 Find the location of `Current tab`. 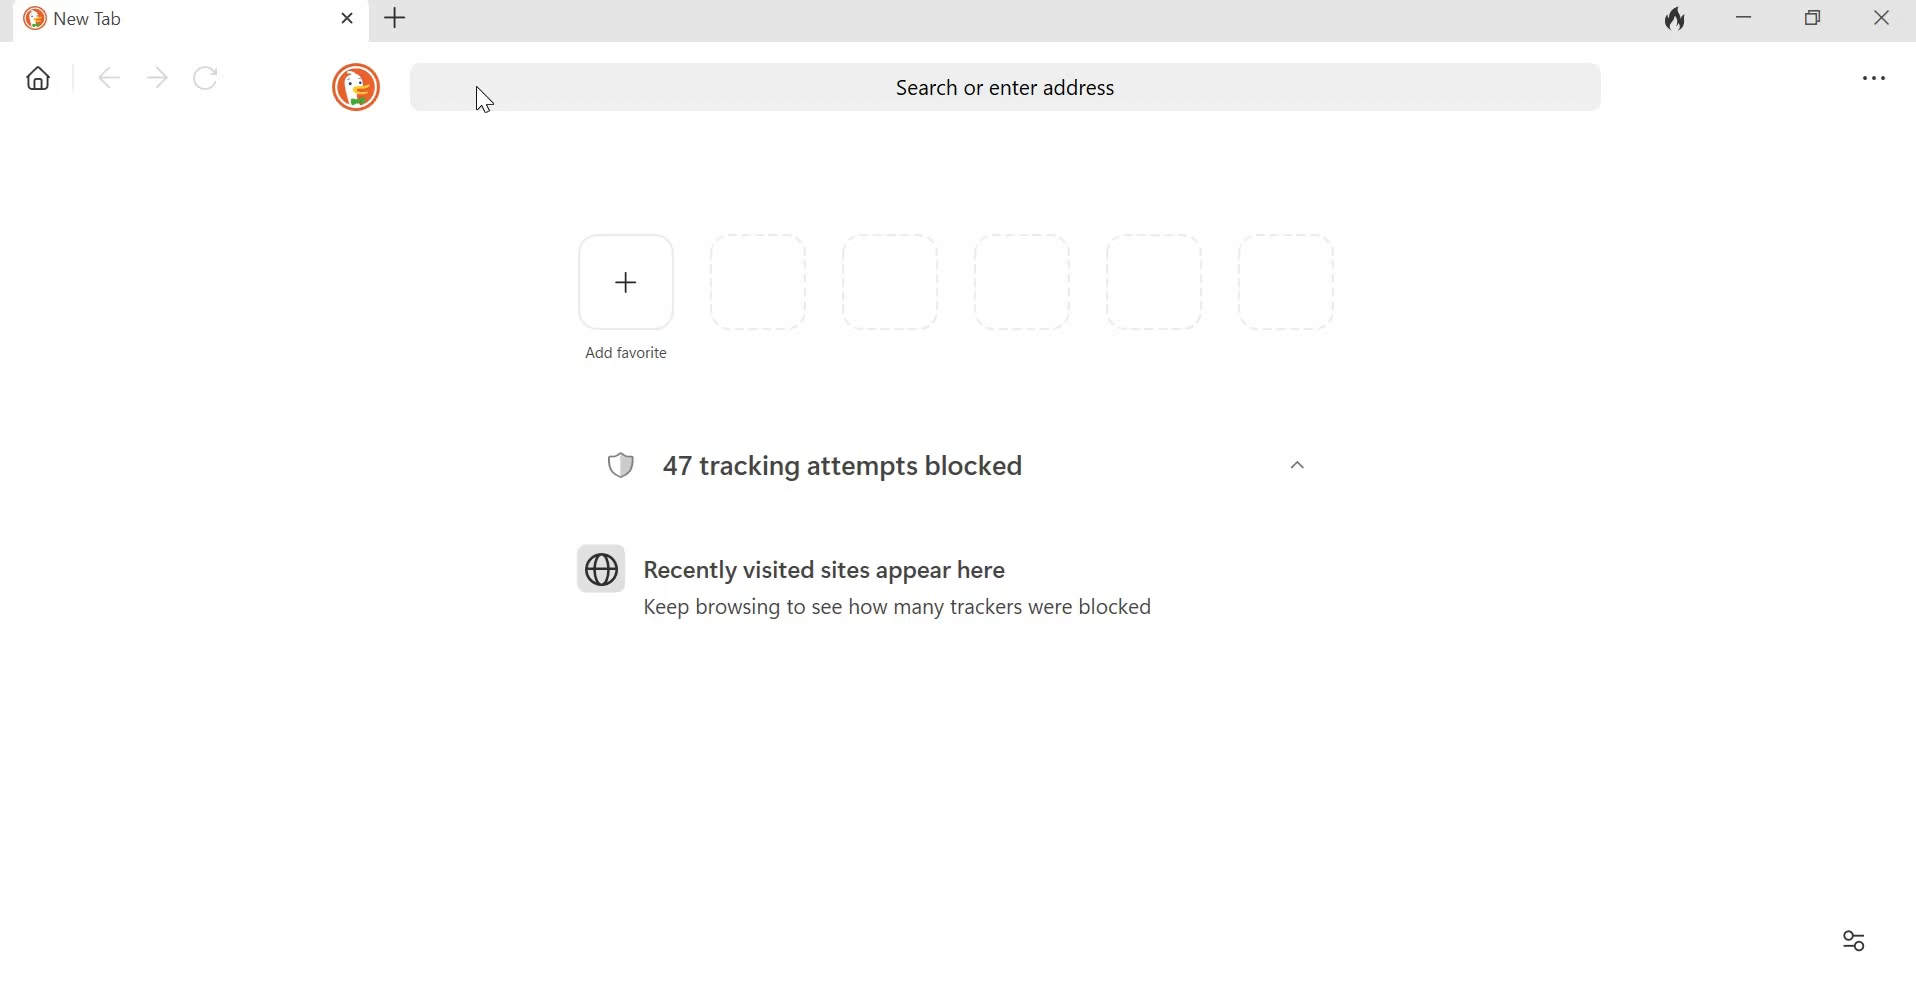

Current tab is located at coordinates (166, 20).